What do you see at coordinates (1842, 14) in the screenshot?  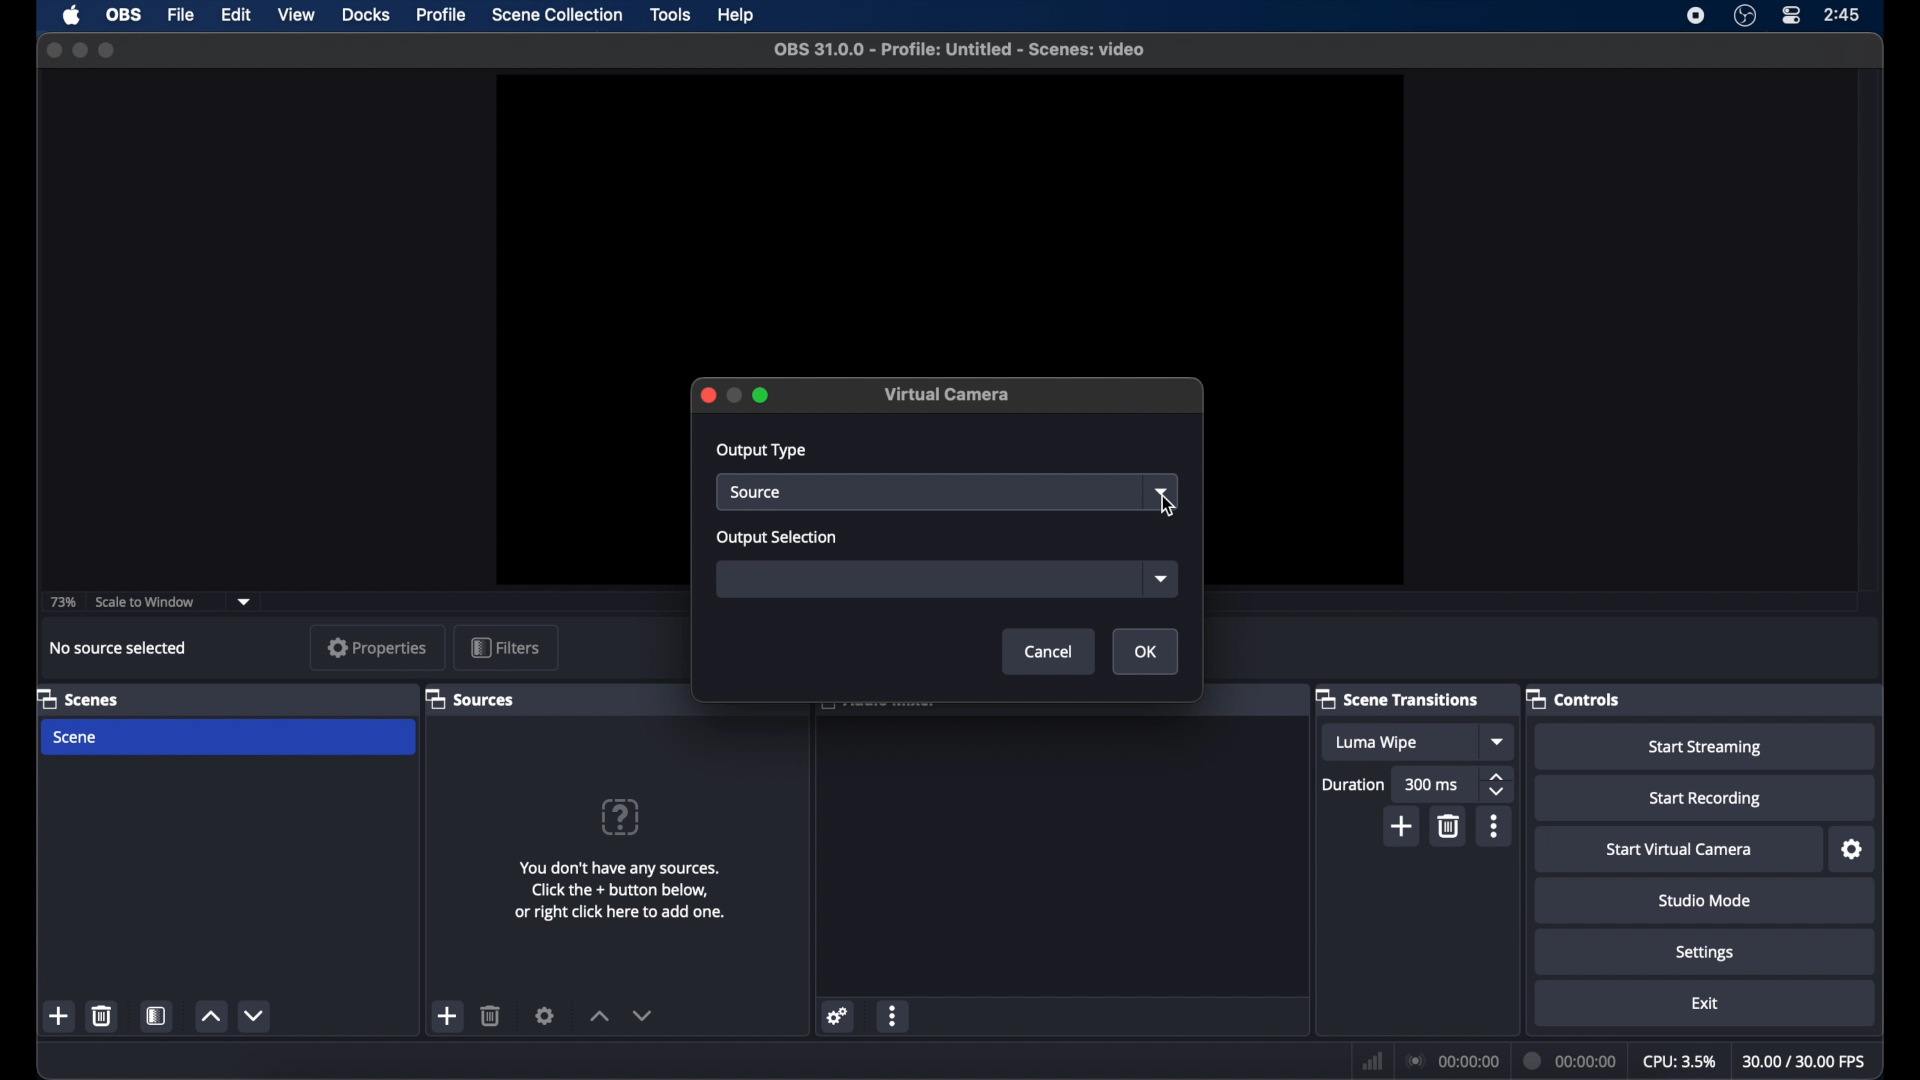 I see `time` at bounding box center [1842, 14].